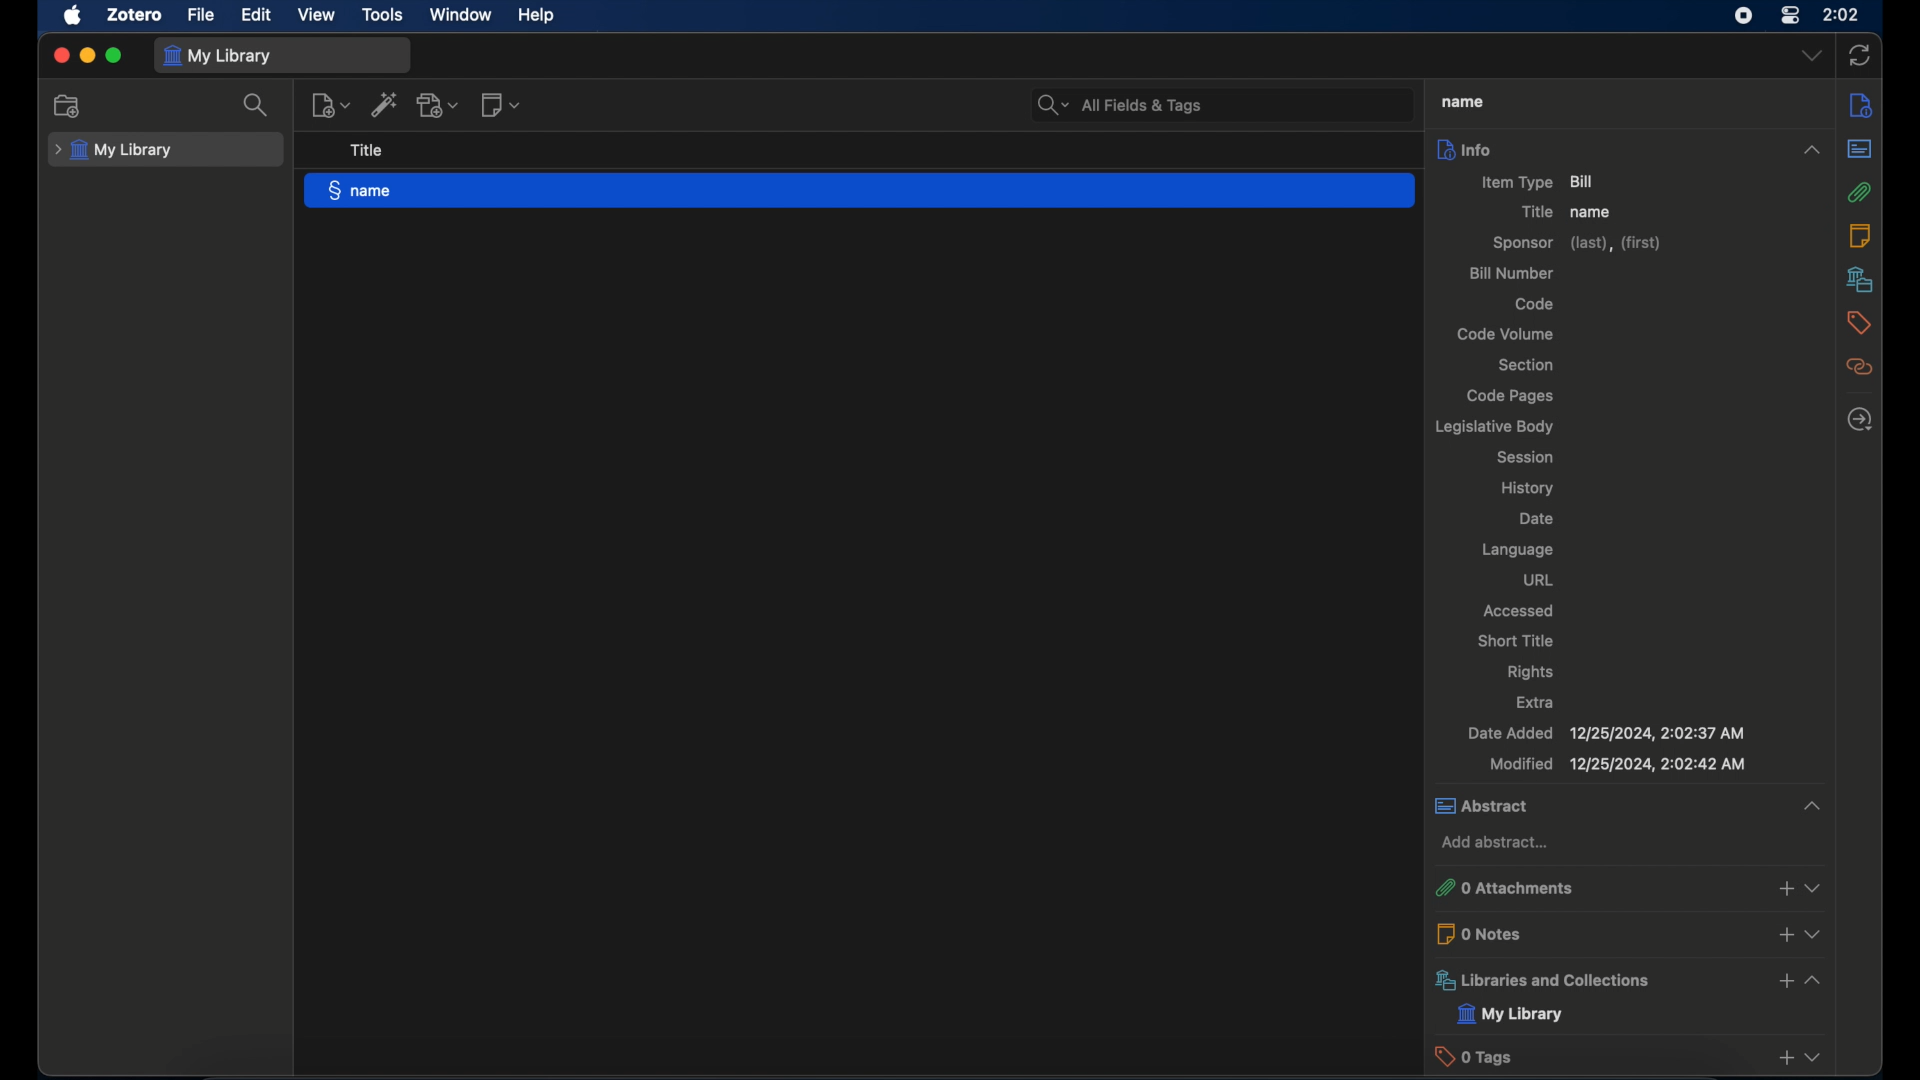  Describe the element at coordinates (1536, 212) in the screenshot. I see `title` at that location.